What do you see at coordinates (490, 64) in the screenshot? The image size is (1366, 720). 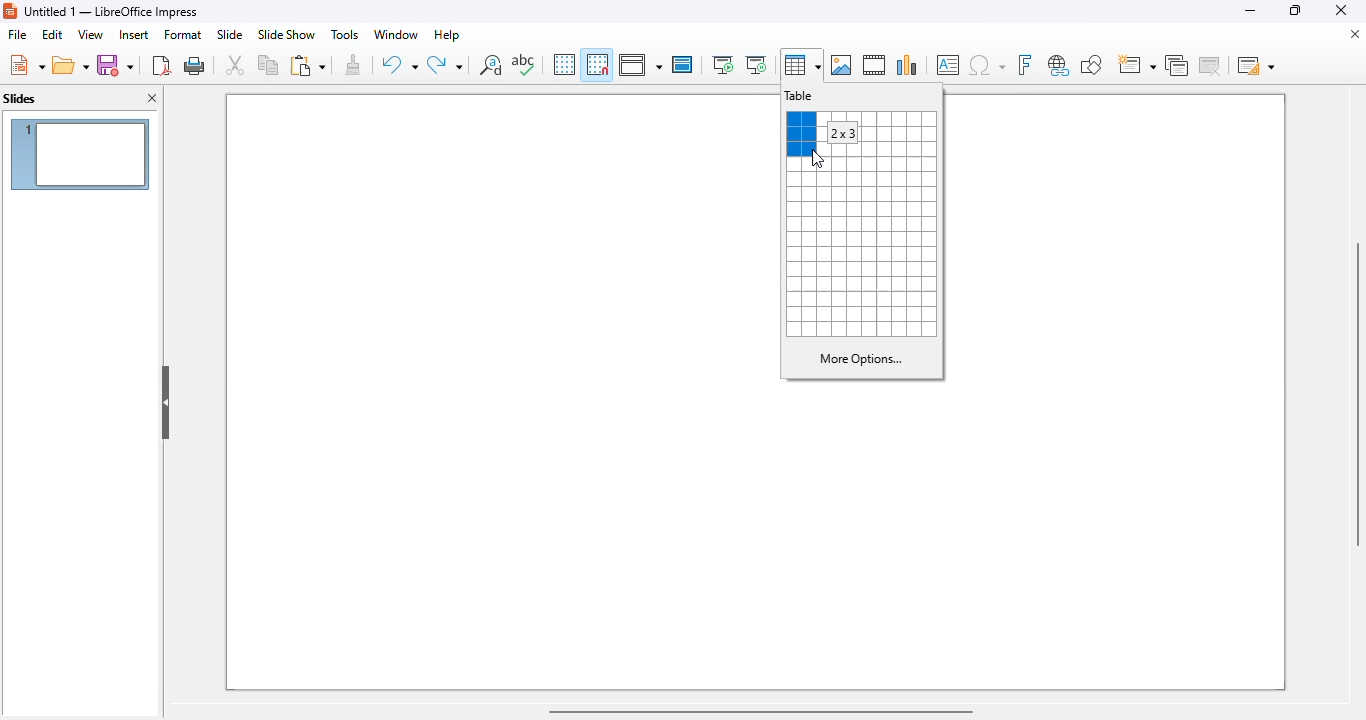 I see `find and replace` at bounding box center [490, 64].